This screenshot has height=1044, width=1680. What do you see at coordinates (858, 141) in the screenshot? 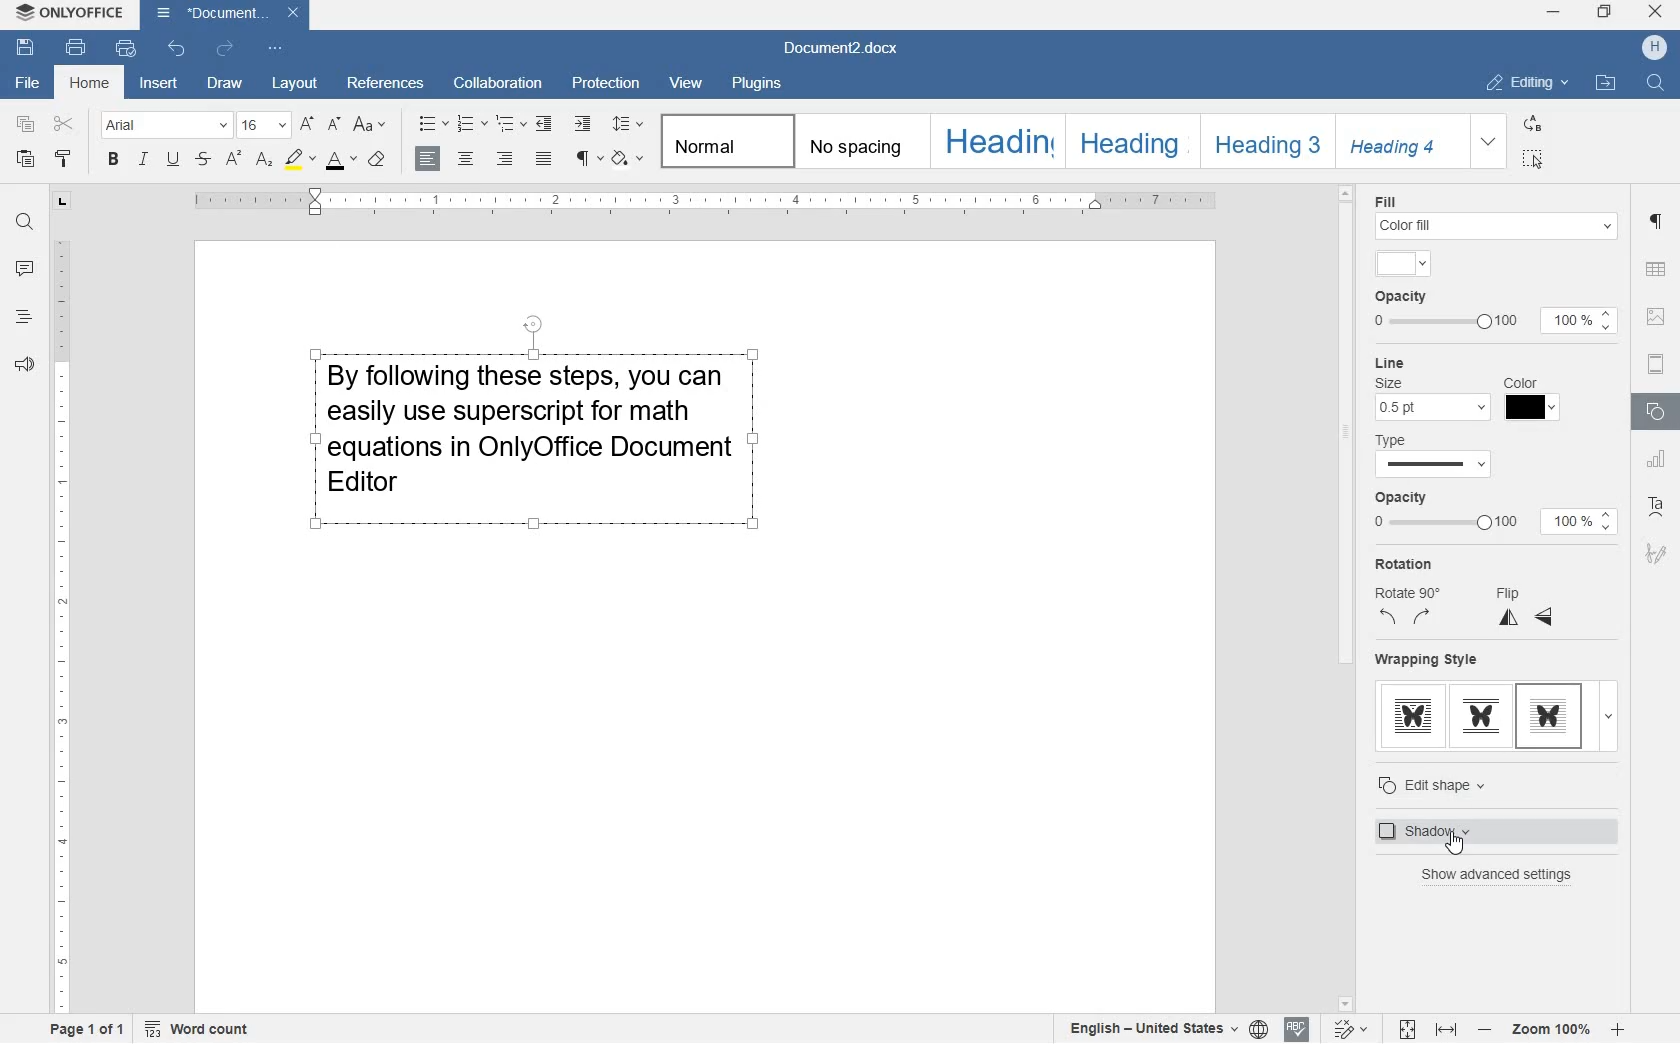
I see `No spacing` at bounding box center [858, 141].